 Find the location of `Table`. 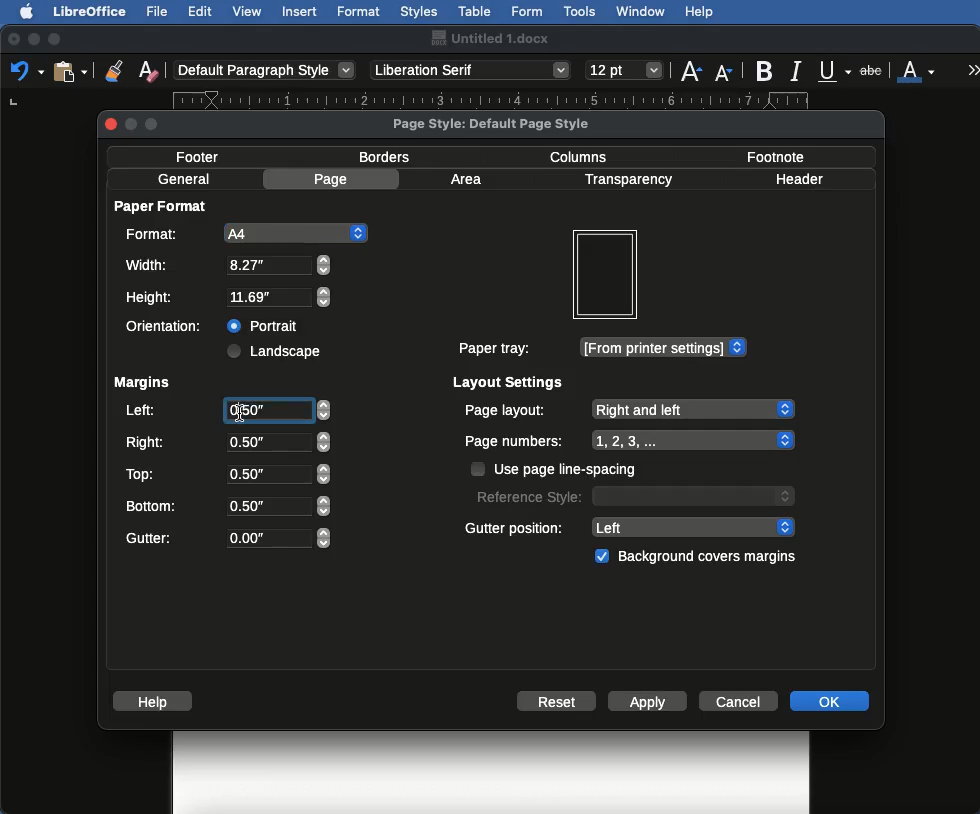

Table is located at coordinates (475, 9).